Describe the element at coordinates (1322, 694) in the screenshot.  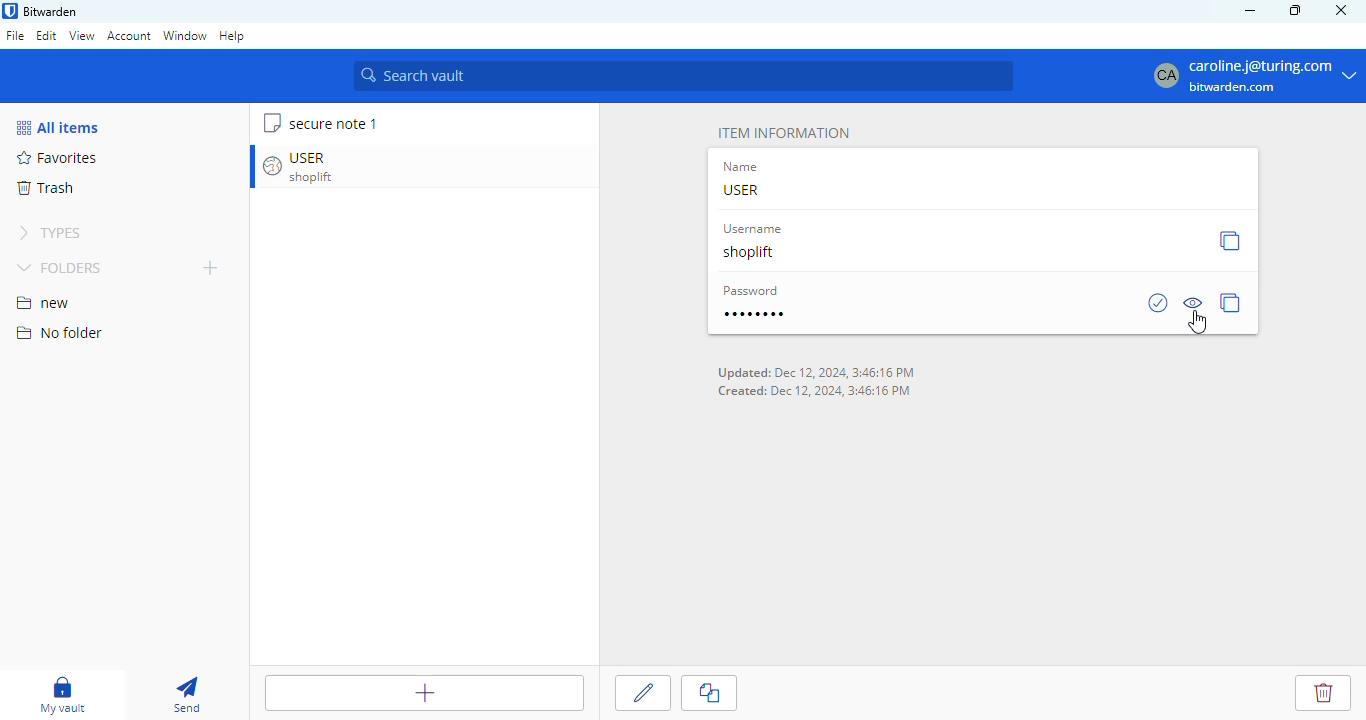
I see `delete` at that location.